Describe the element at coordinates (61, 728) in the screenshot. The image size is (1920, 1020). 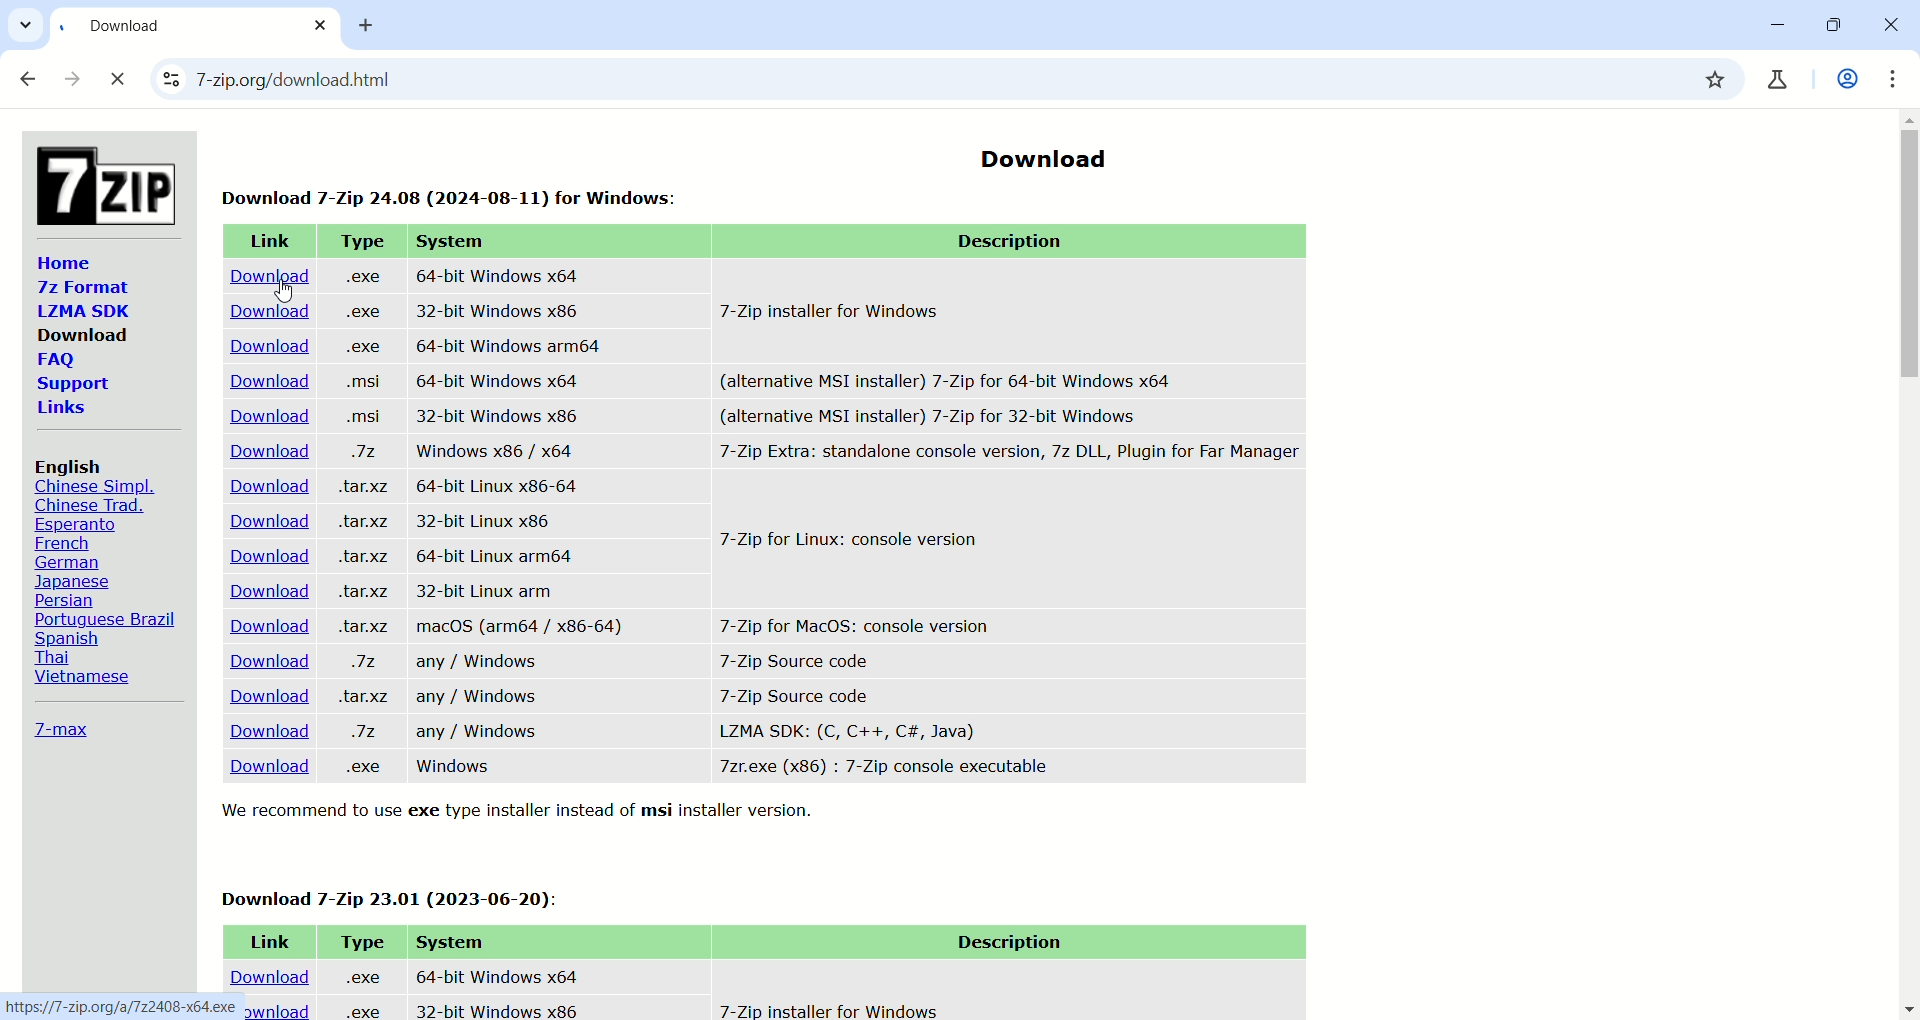
I see `7-max` at that location.